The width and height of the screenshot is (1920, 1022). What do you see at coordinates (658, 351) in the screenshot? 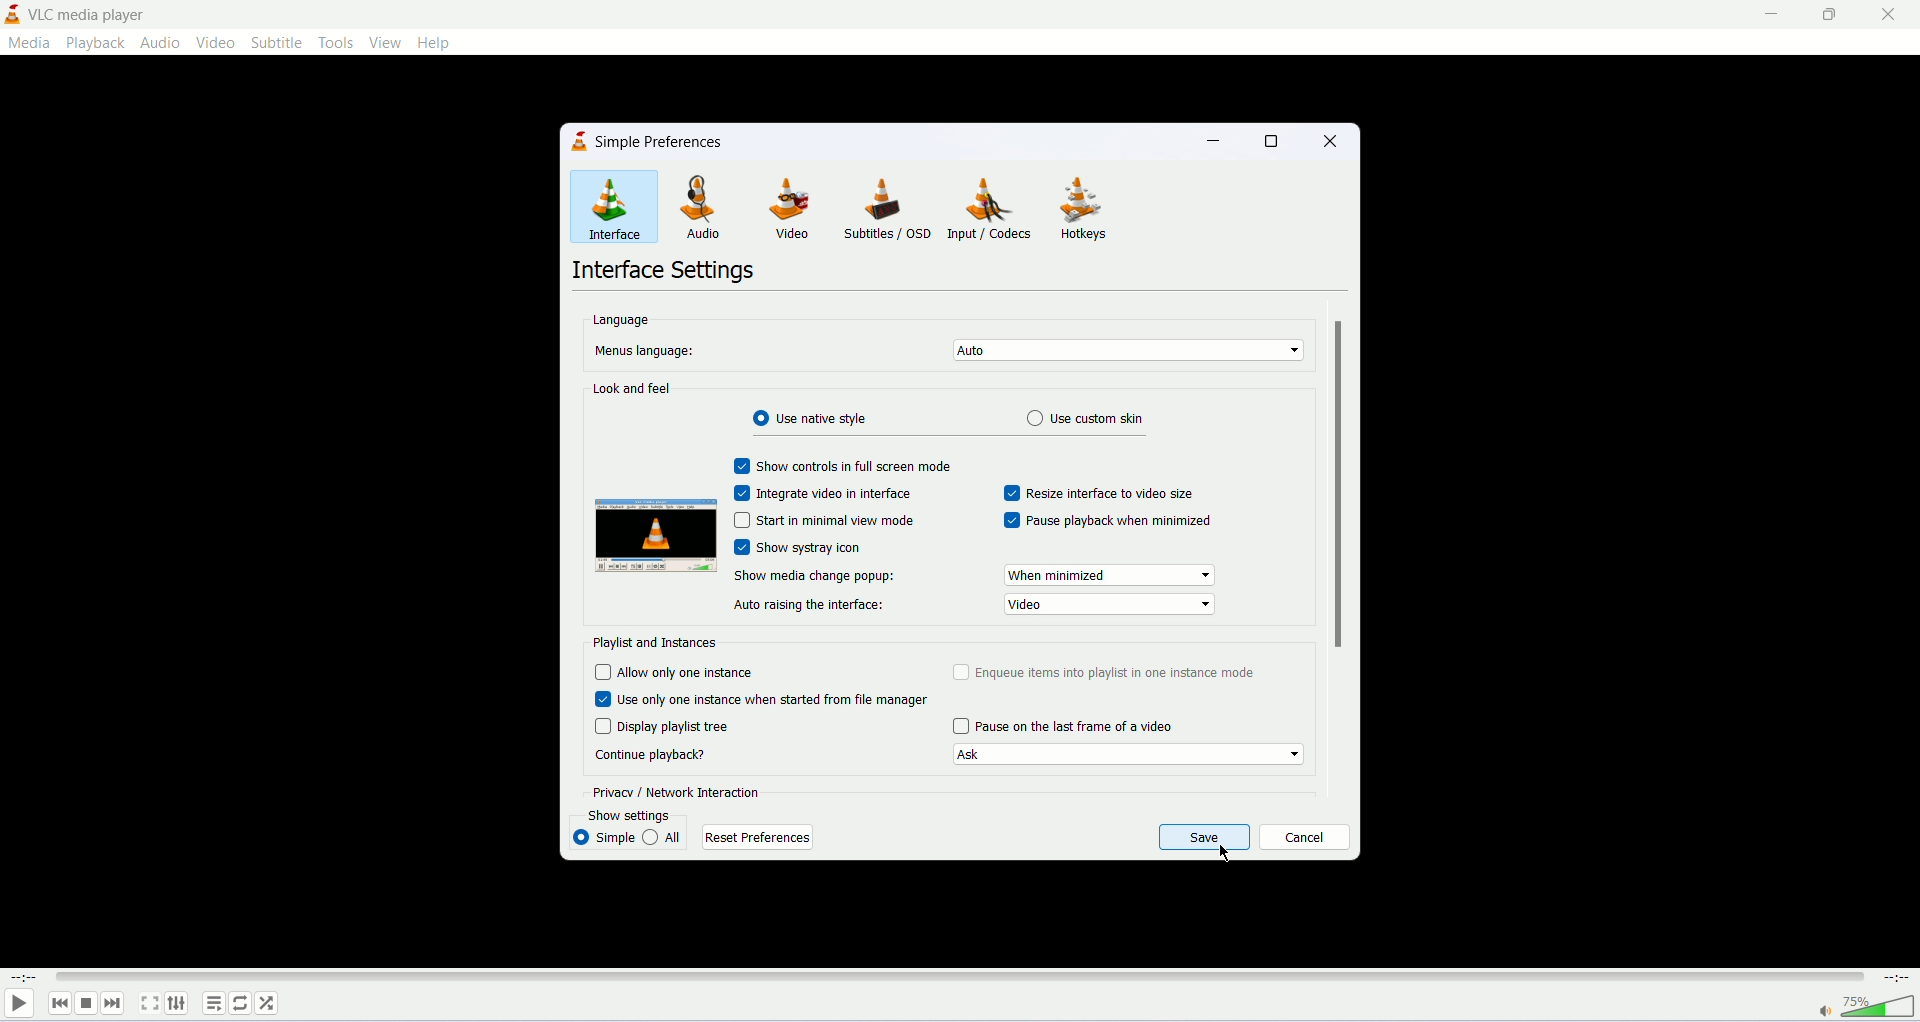
I see `menu language` at bounding box center [658, 351].